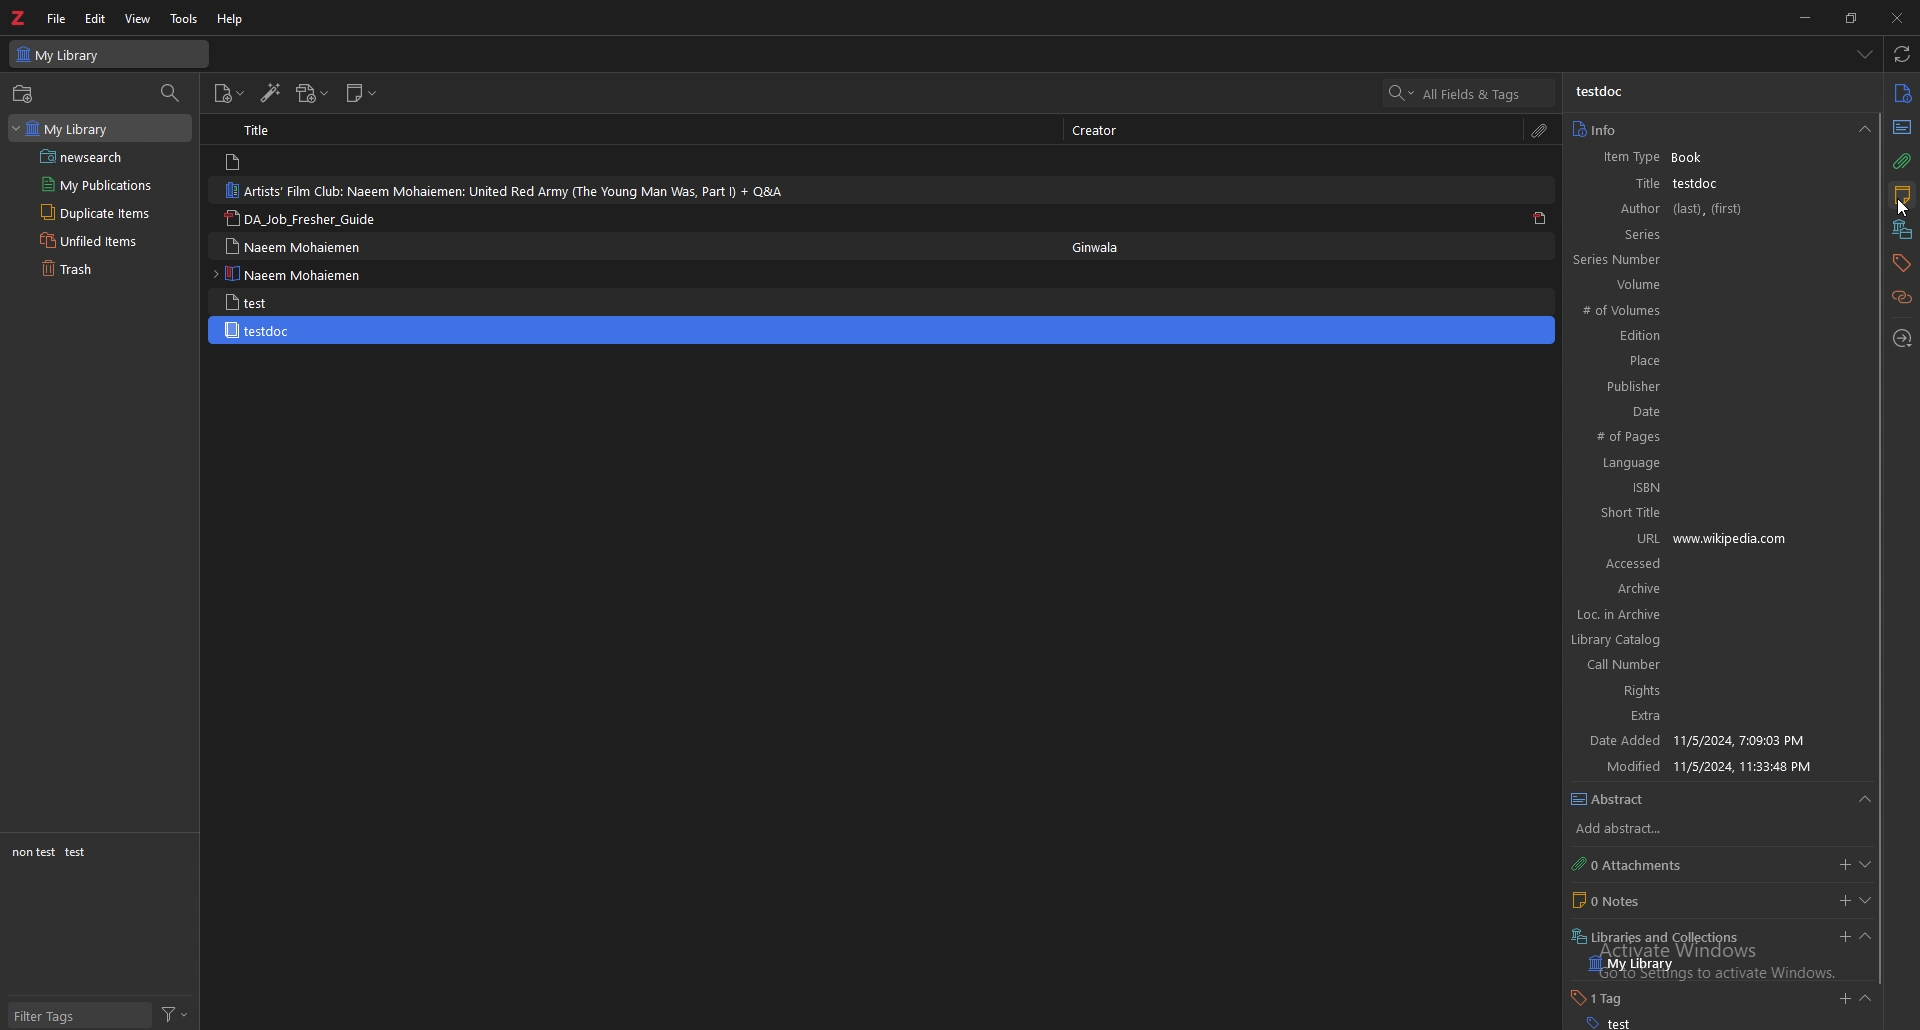 This screenshot has height=1030, width=1920. What do you see at coordinates (1627, 800) in the screenshot?
I see `abstract` at bounding box center [1627, 800].